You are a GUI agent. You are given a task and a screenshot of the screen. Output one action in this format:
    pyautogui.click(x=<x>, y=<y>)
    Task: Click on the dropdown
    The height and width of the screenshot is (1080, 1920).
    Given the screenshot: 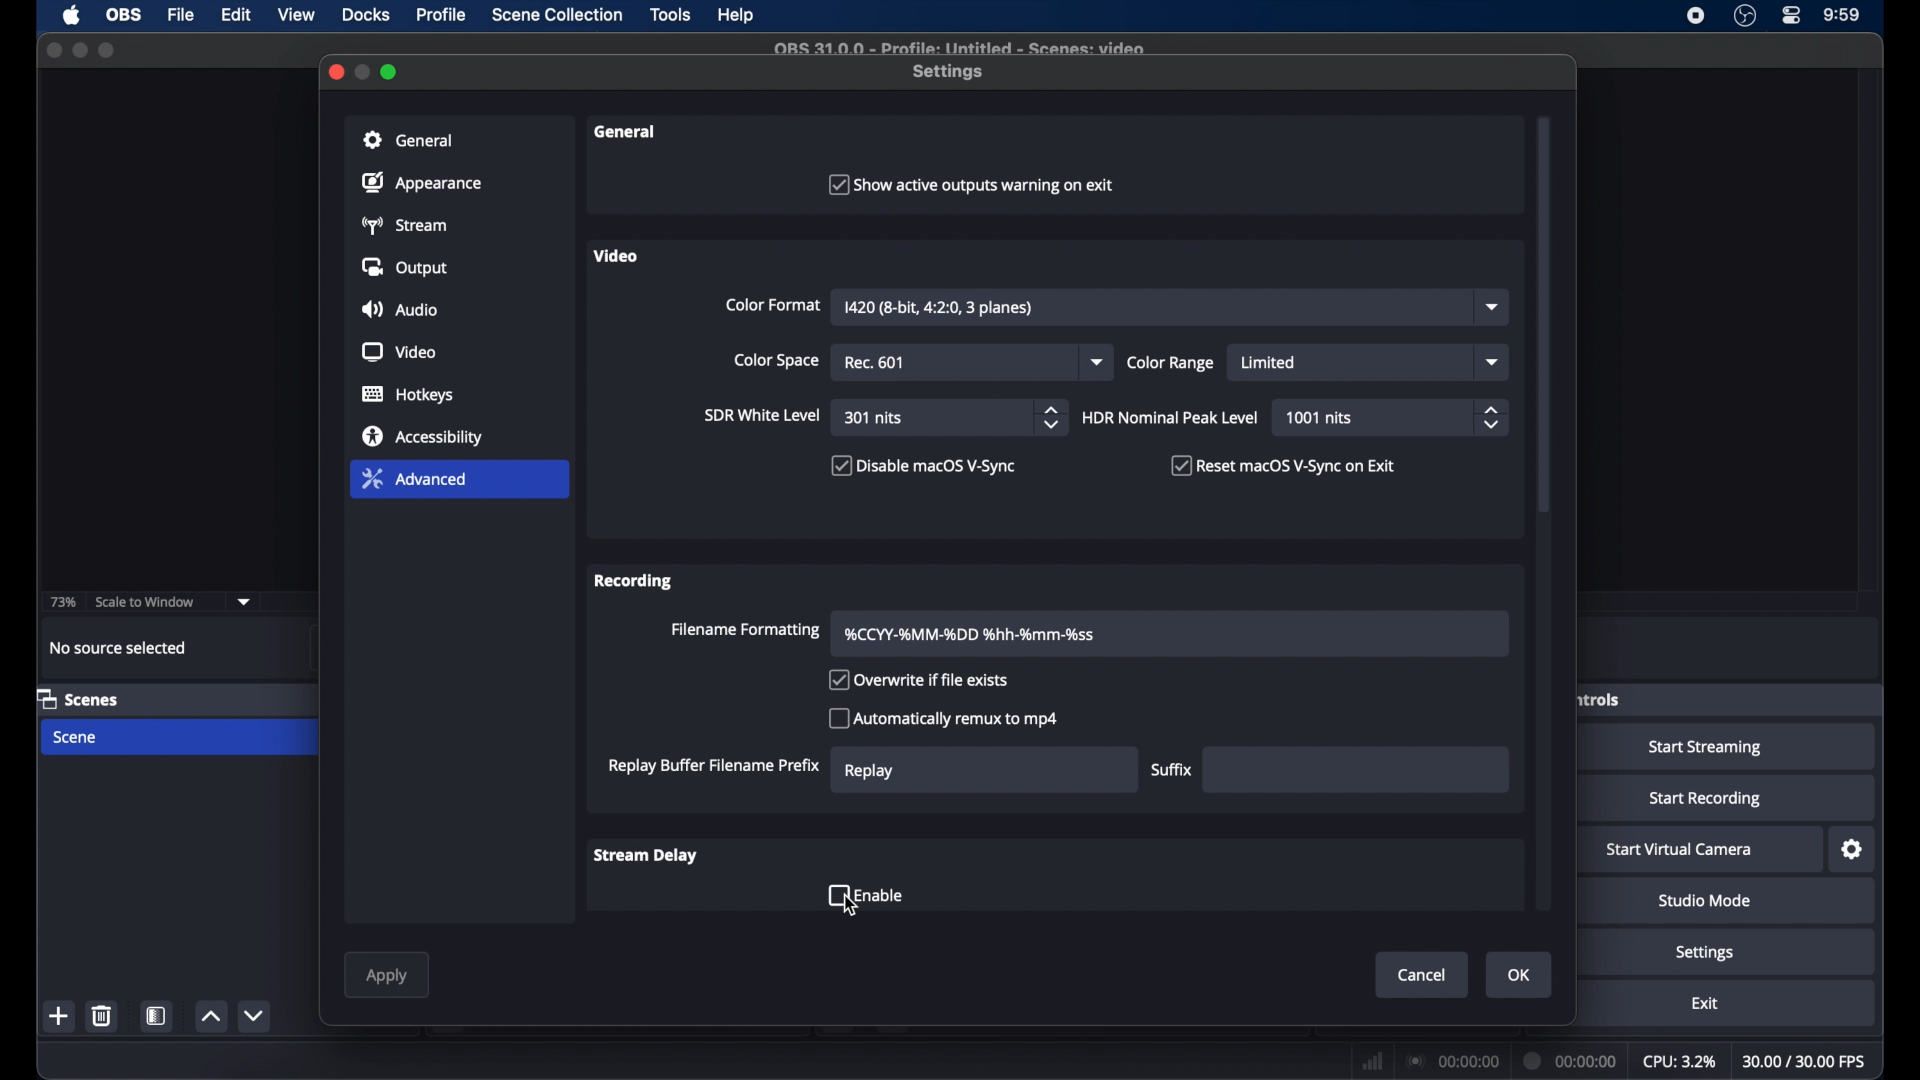 What is the action you would take?
    pyautogui.click(x=1495, y=307)
    